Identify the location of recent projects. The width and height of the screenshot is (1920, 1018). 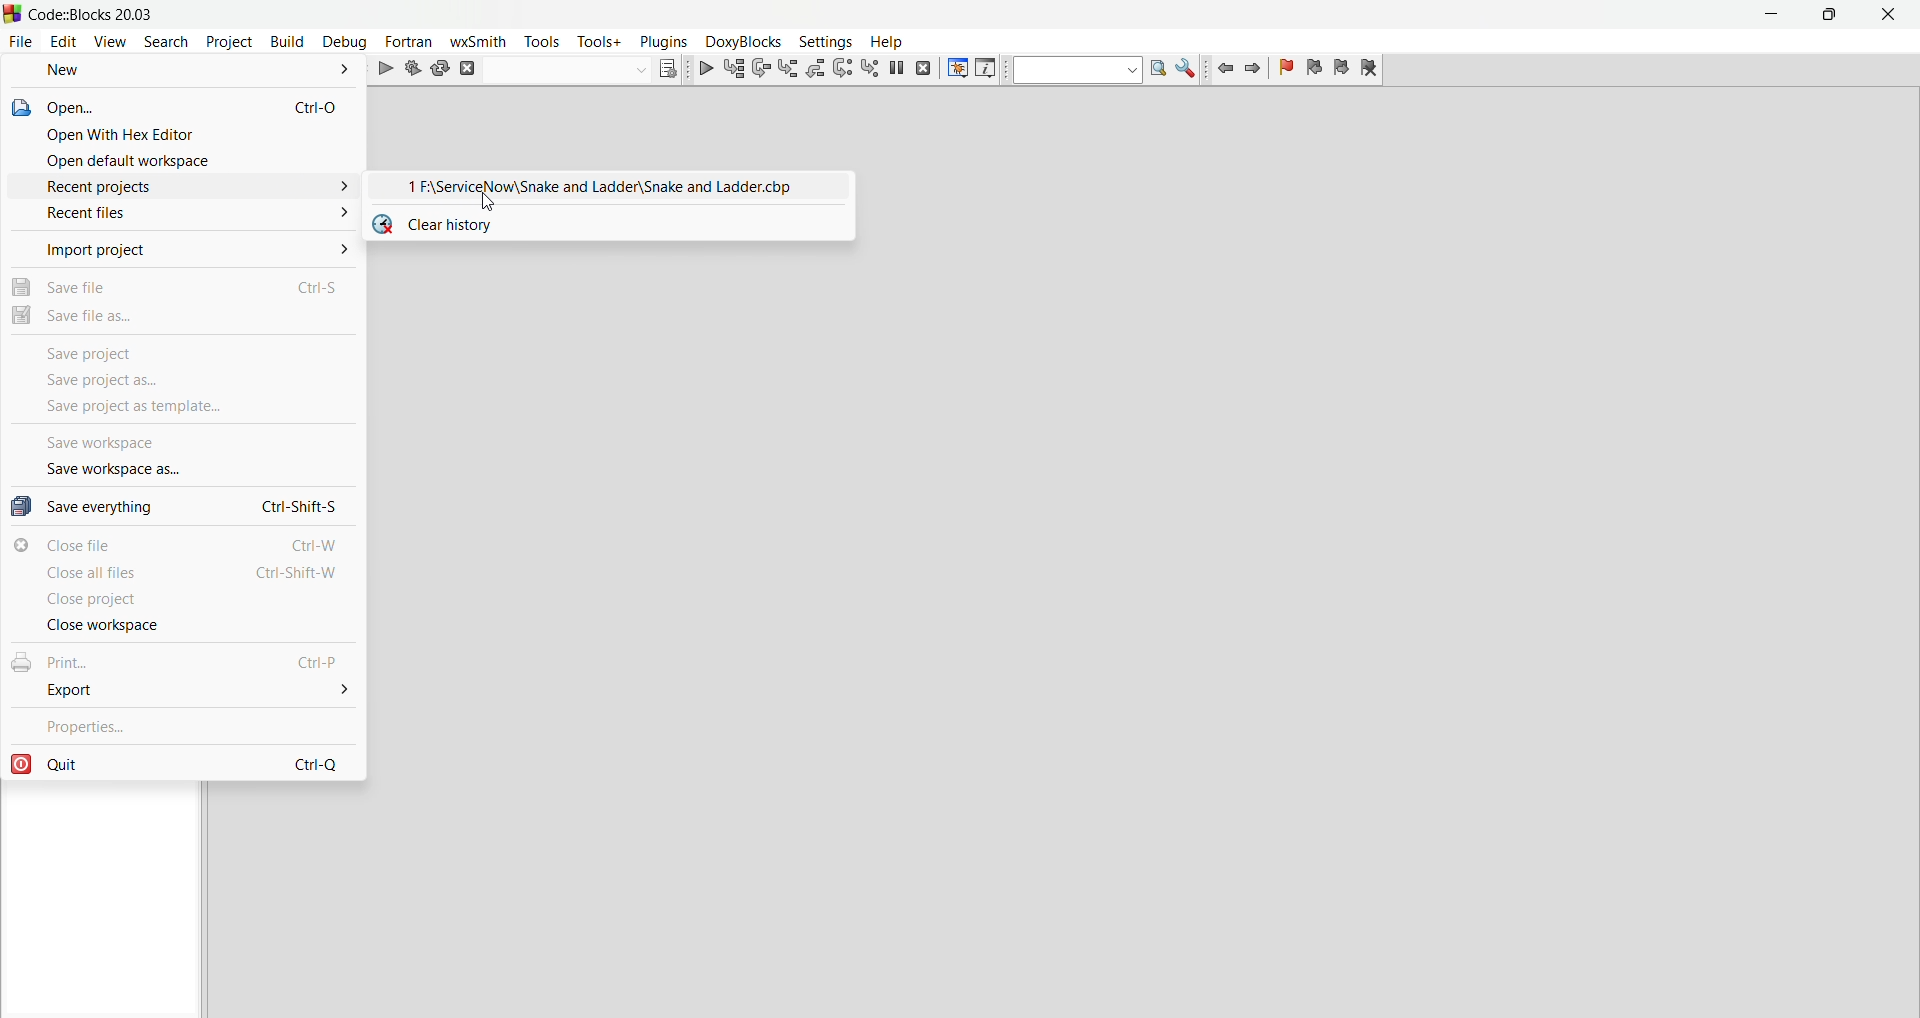
(183, 188).